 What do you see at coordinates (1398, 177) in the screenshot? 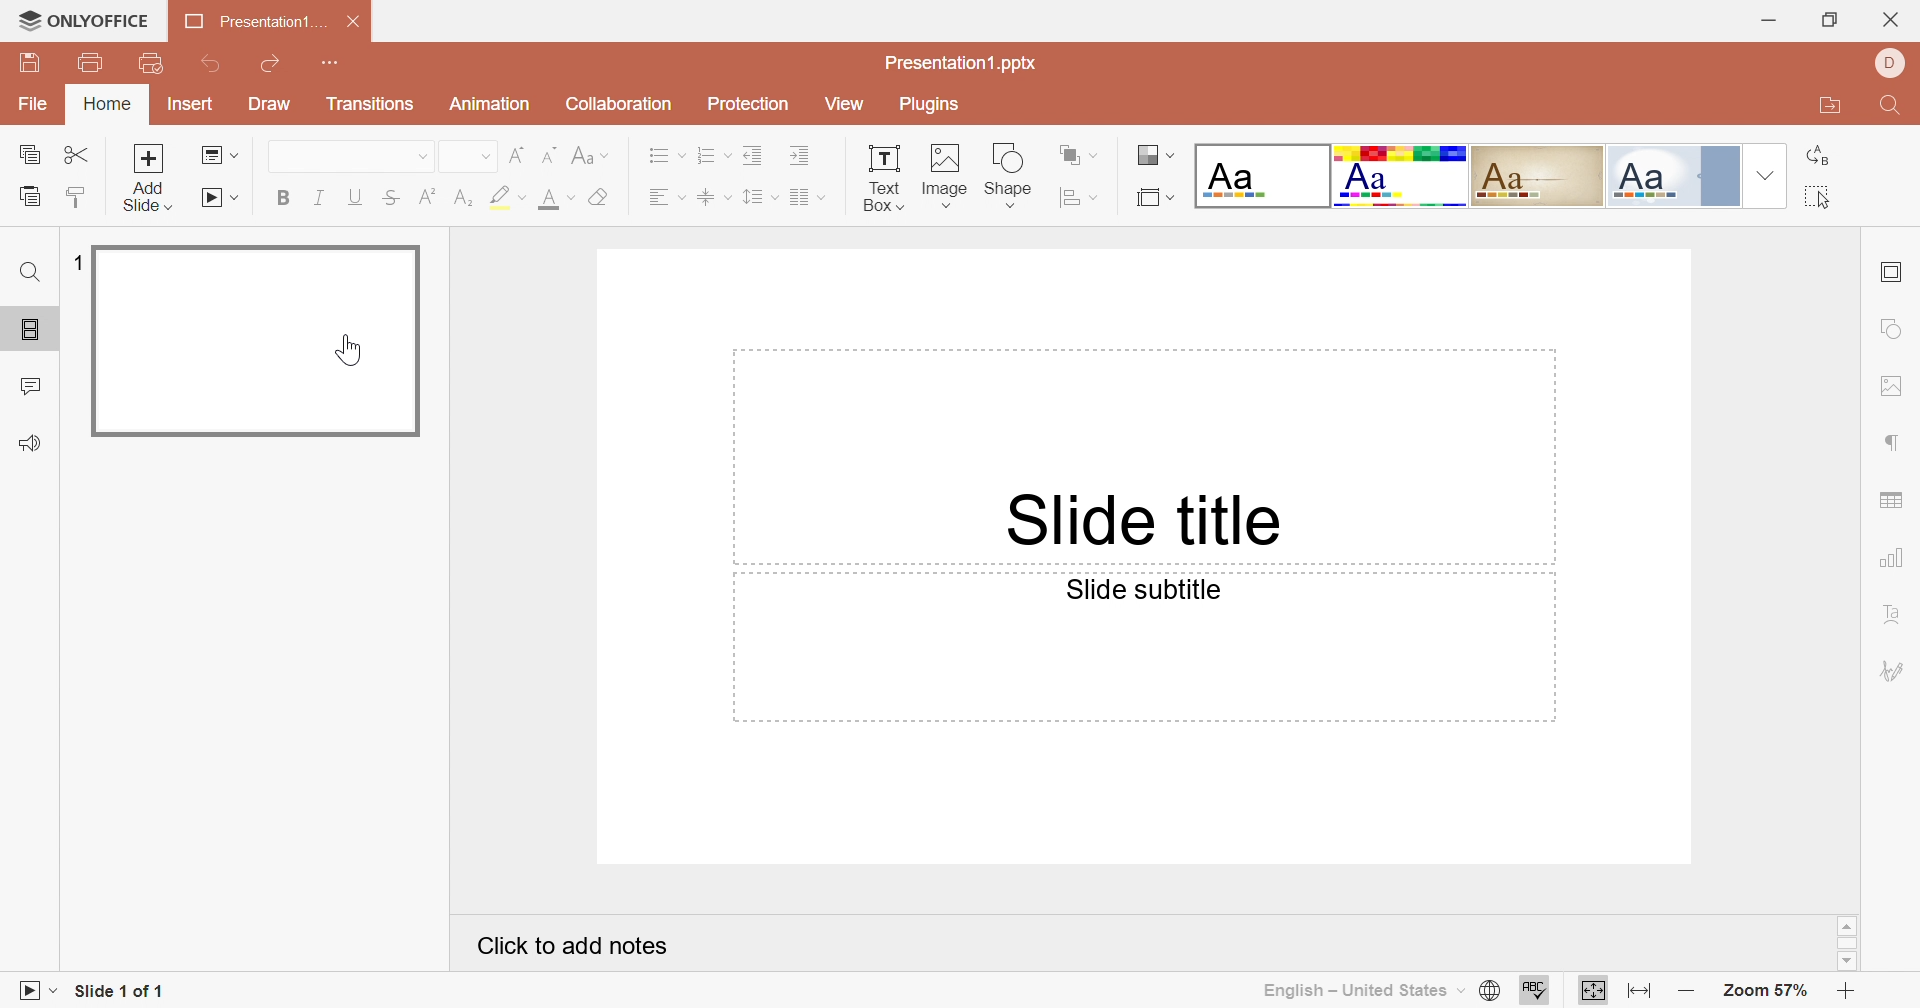
I see `Basic` at bounding box center [1398, 177].